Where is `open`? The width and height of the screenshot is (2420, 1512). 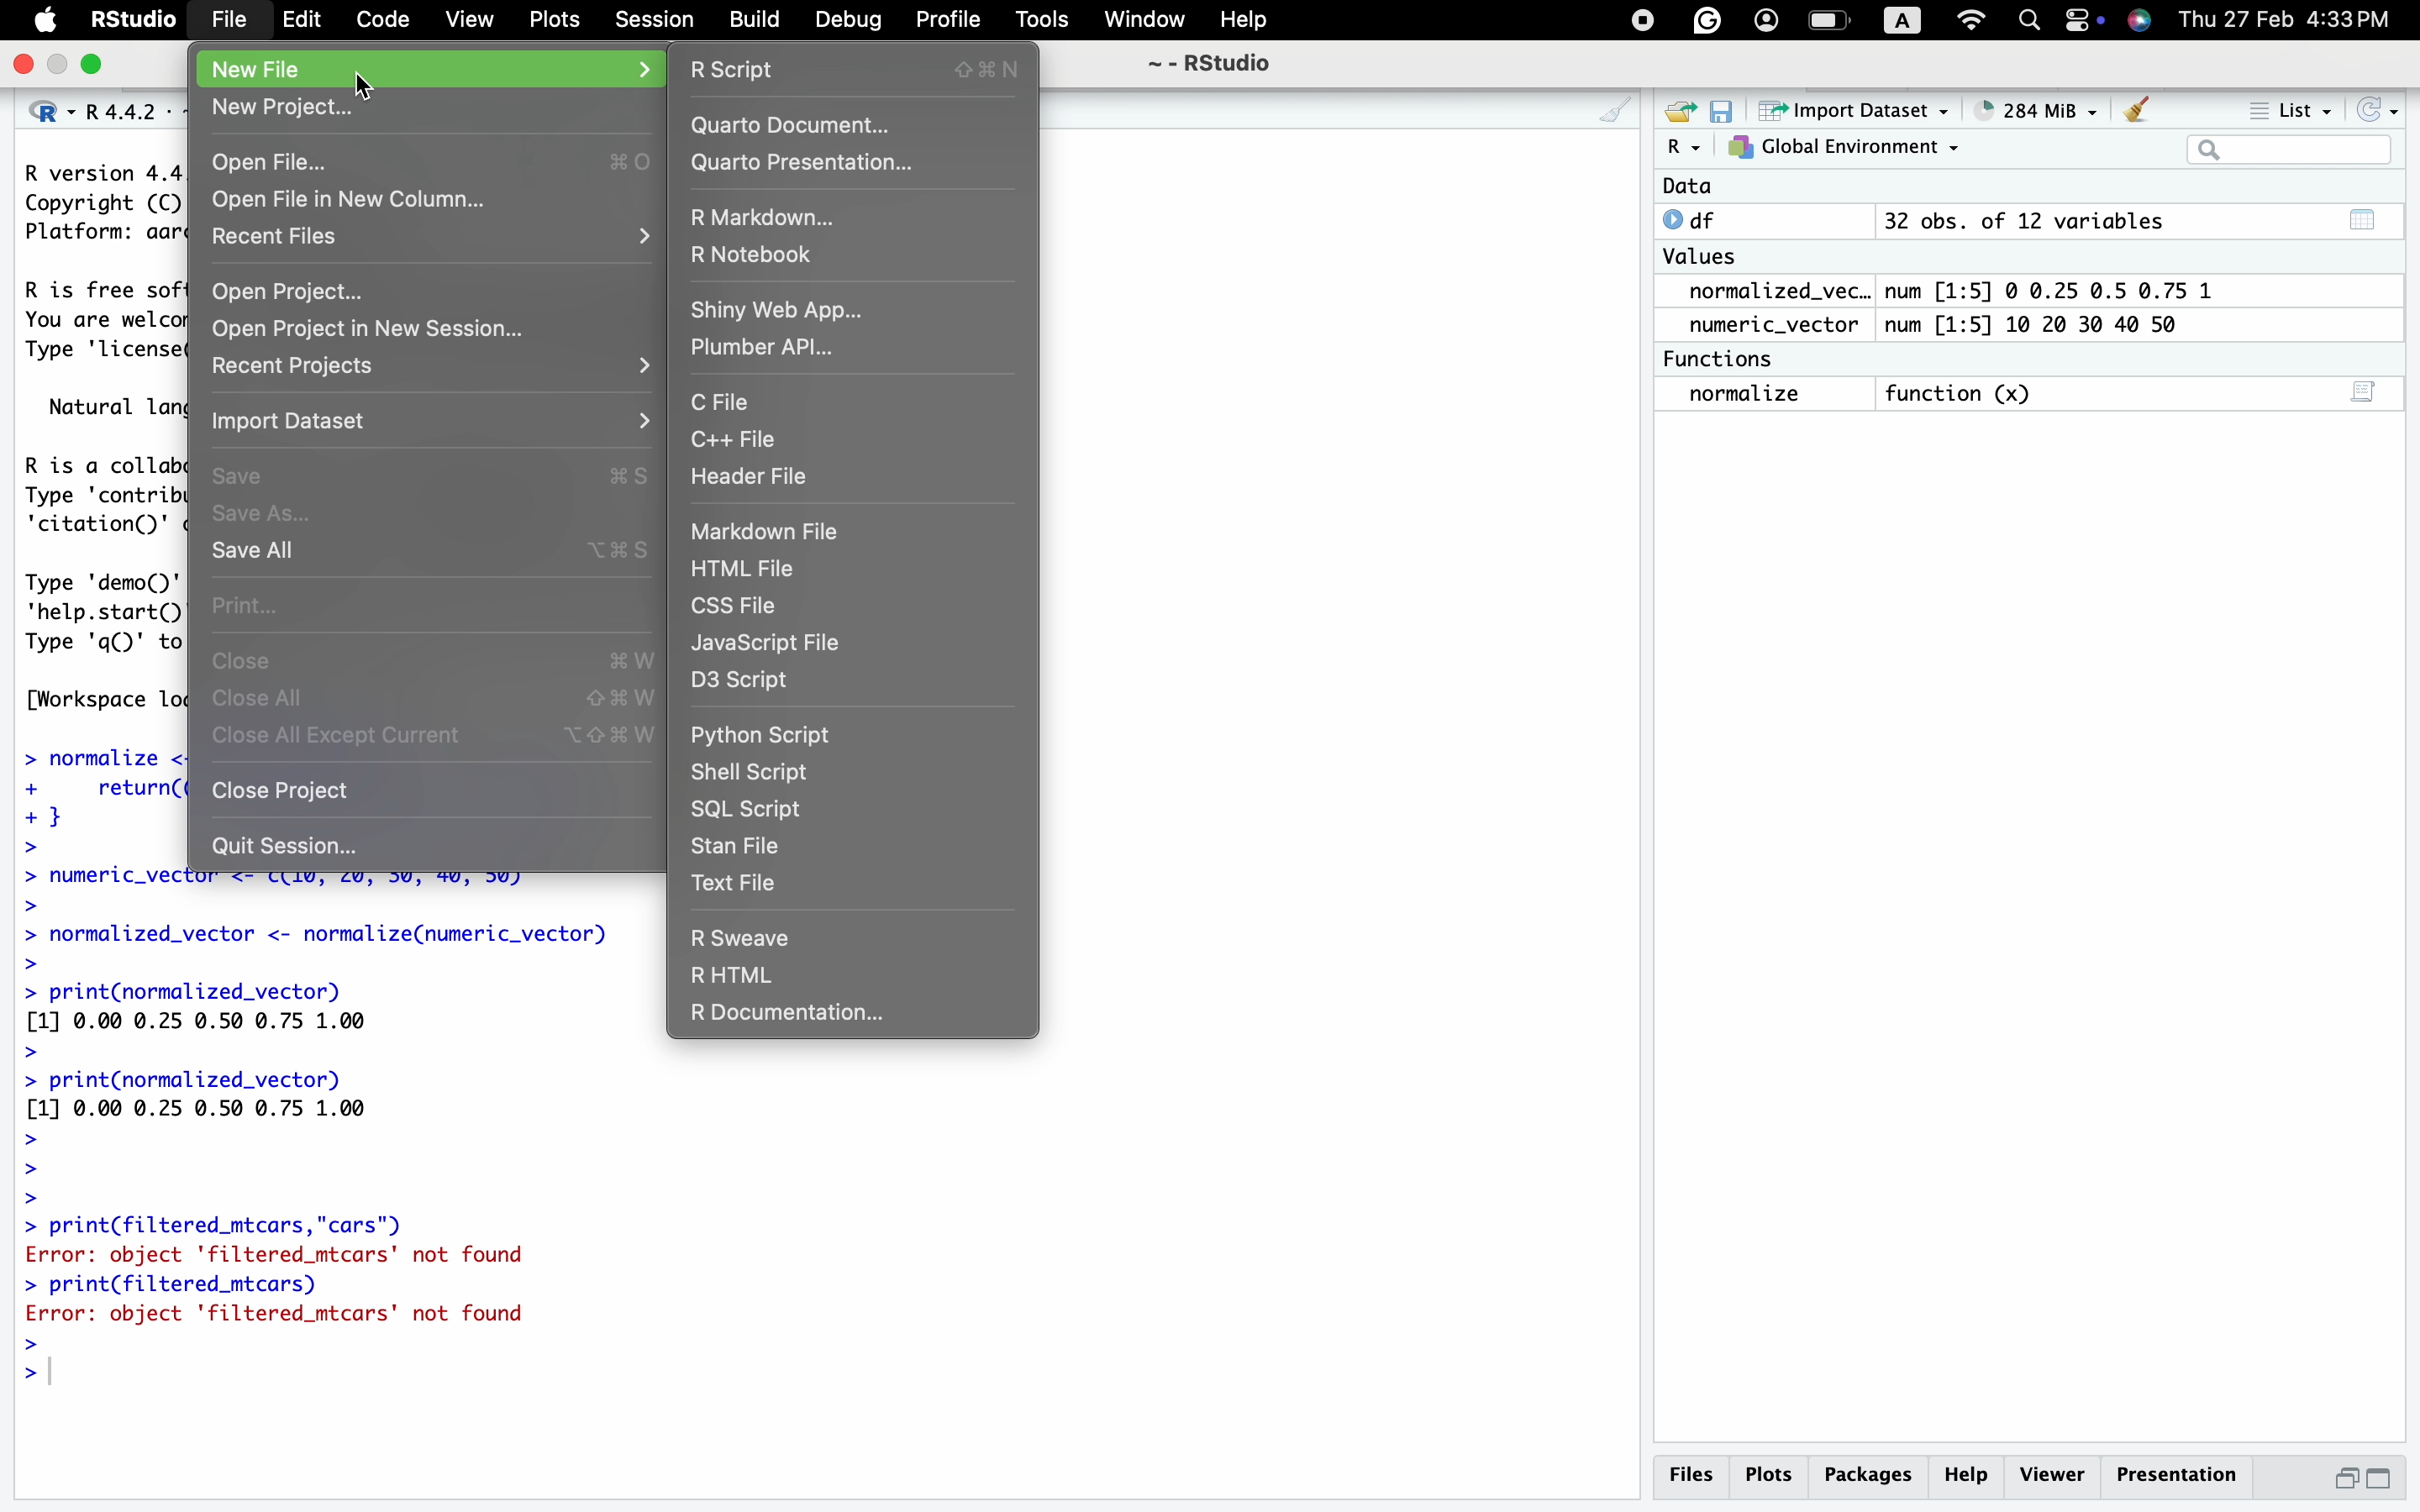
open is located at coordinates (98, 66).